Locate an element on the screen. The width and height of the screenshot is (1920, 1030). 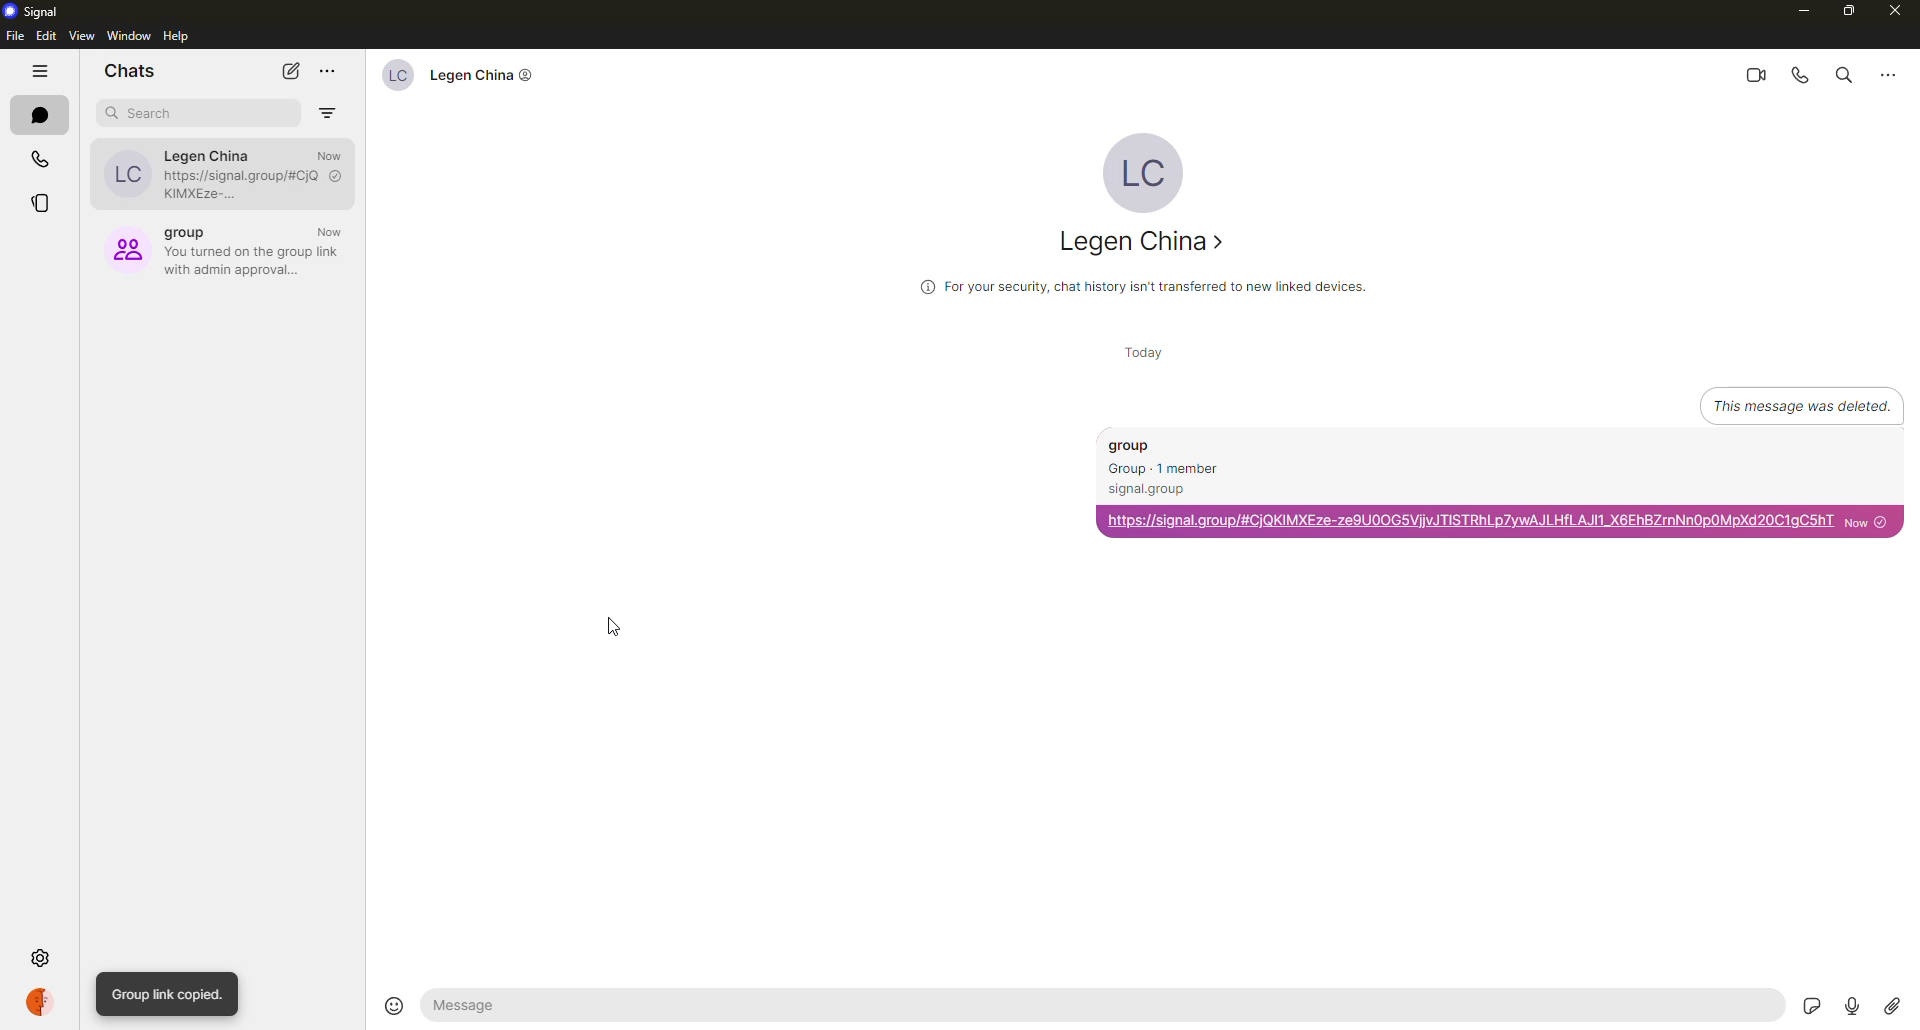
more is located at coordinates (328, 71).